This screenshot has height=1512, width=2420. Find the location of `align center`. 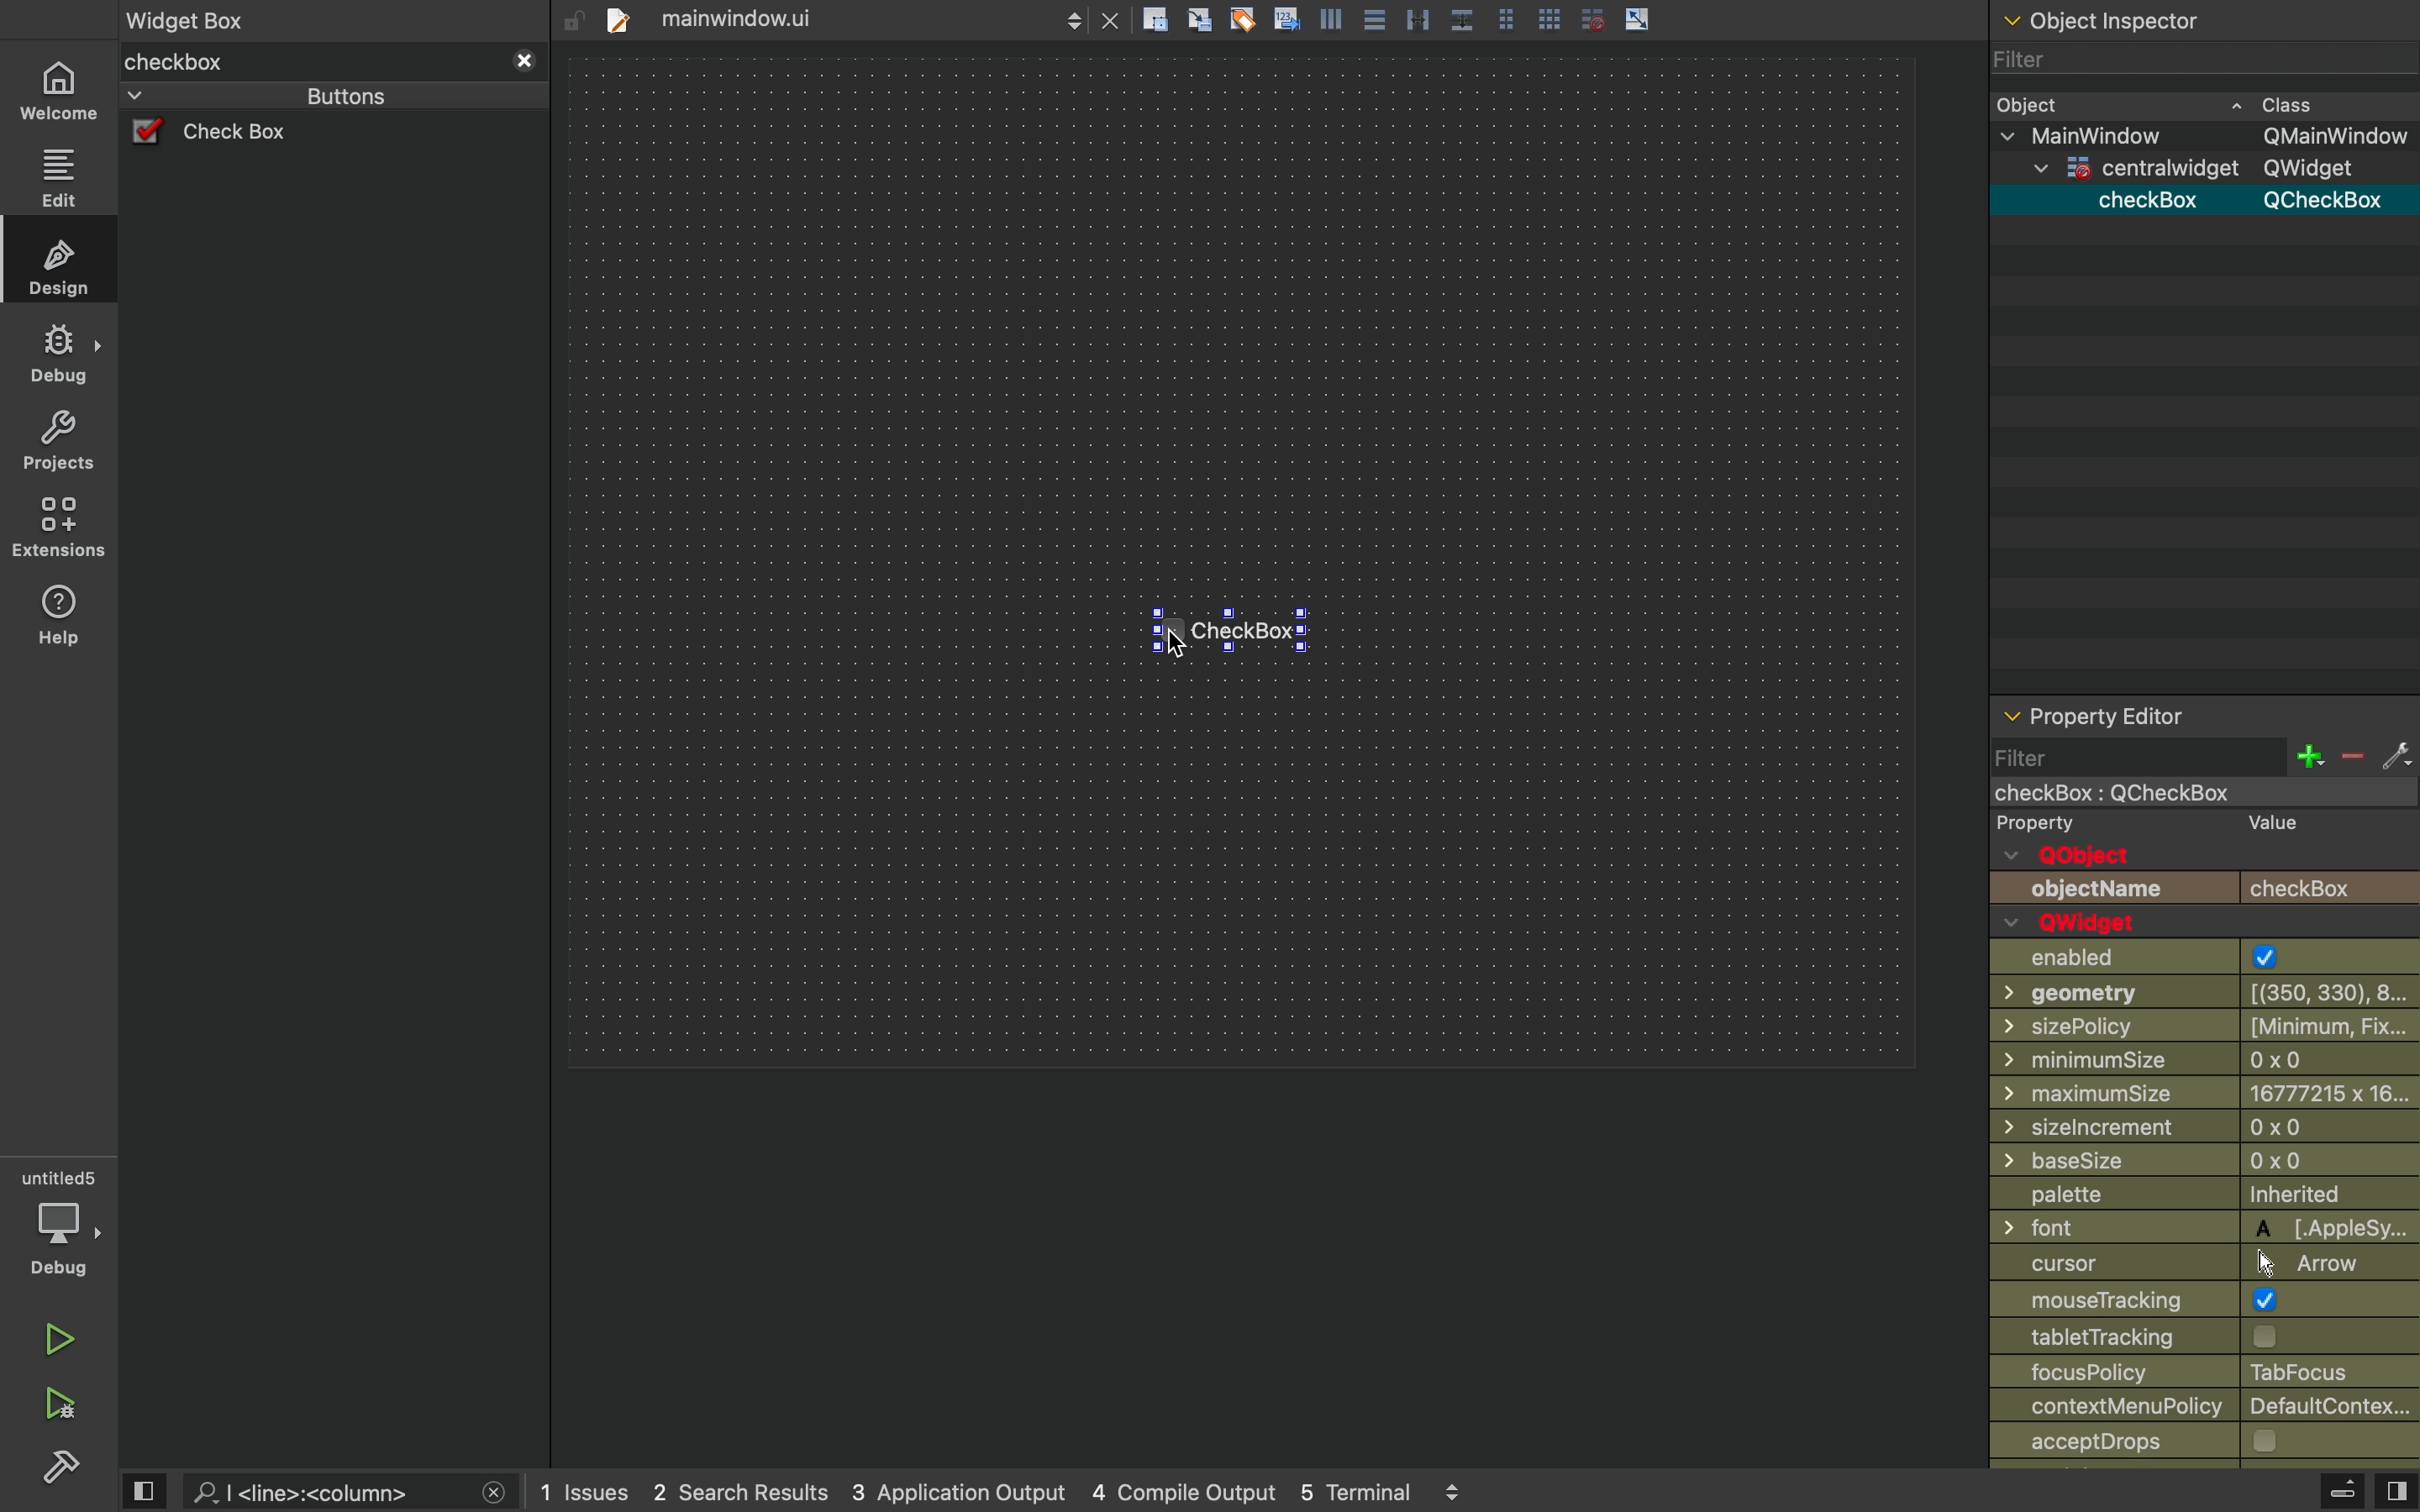

align center is located at coordinates (1375, 18).